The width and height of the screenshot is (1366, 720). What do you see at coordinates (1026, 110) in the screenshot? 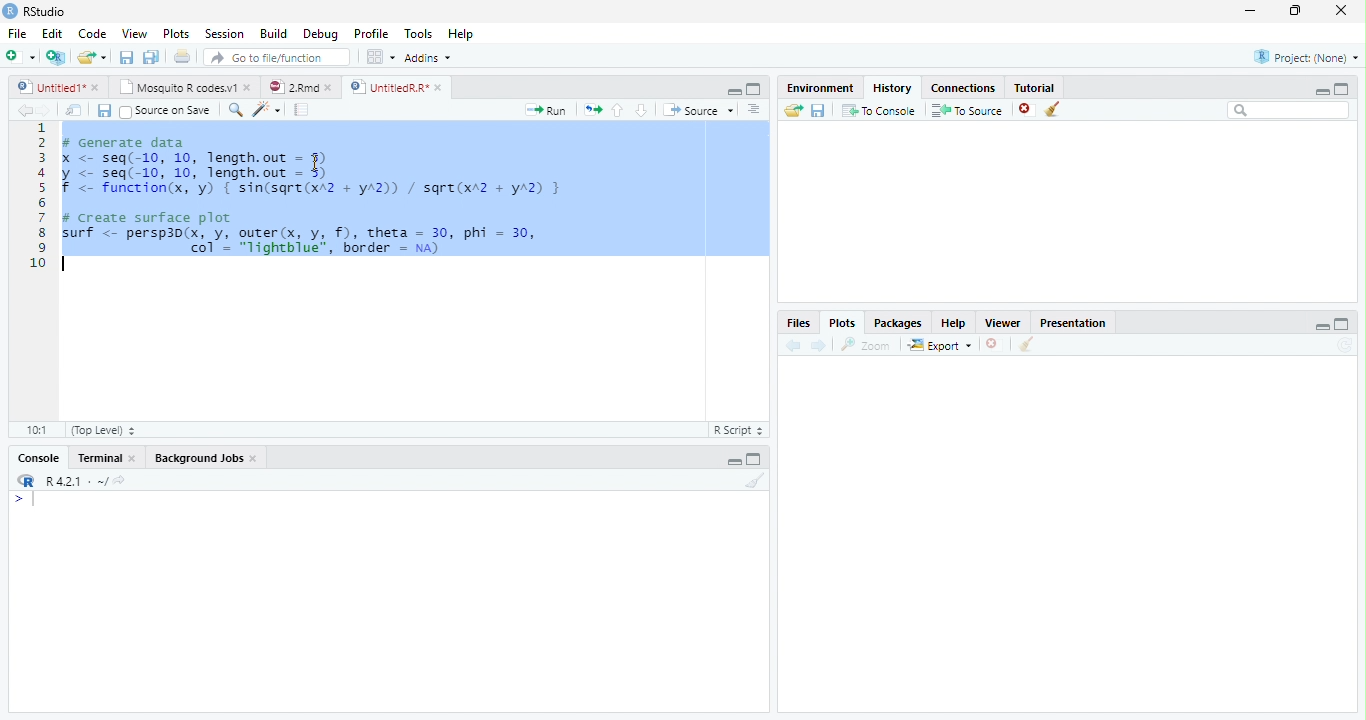
I see `Remove the selected history entries` at bounding box center [1026, 110].